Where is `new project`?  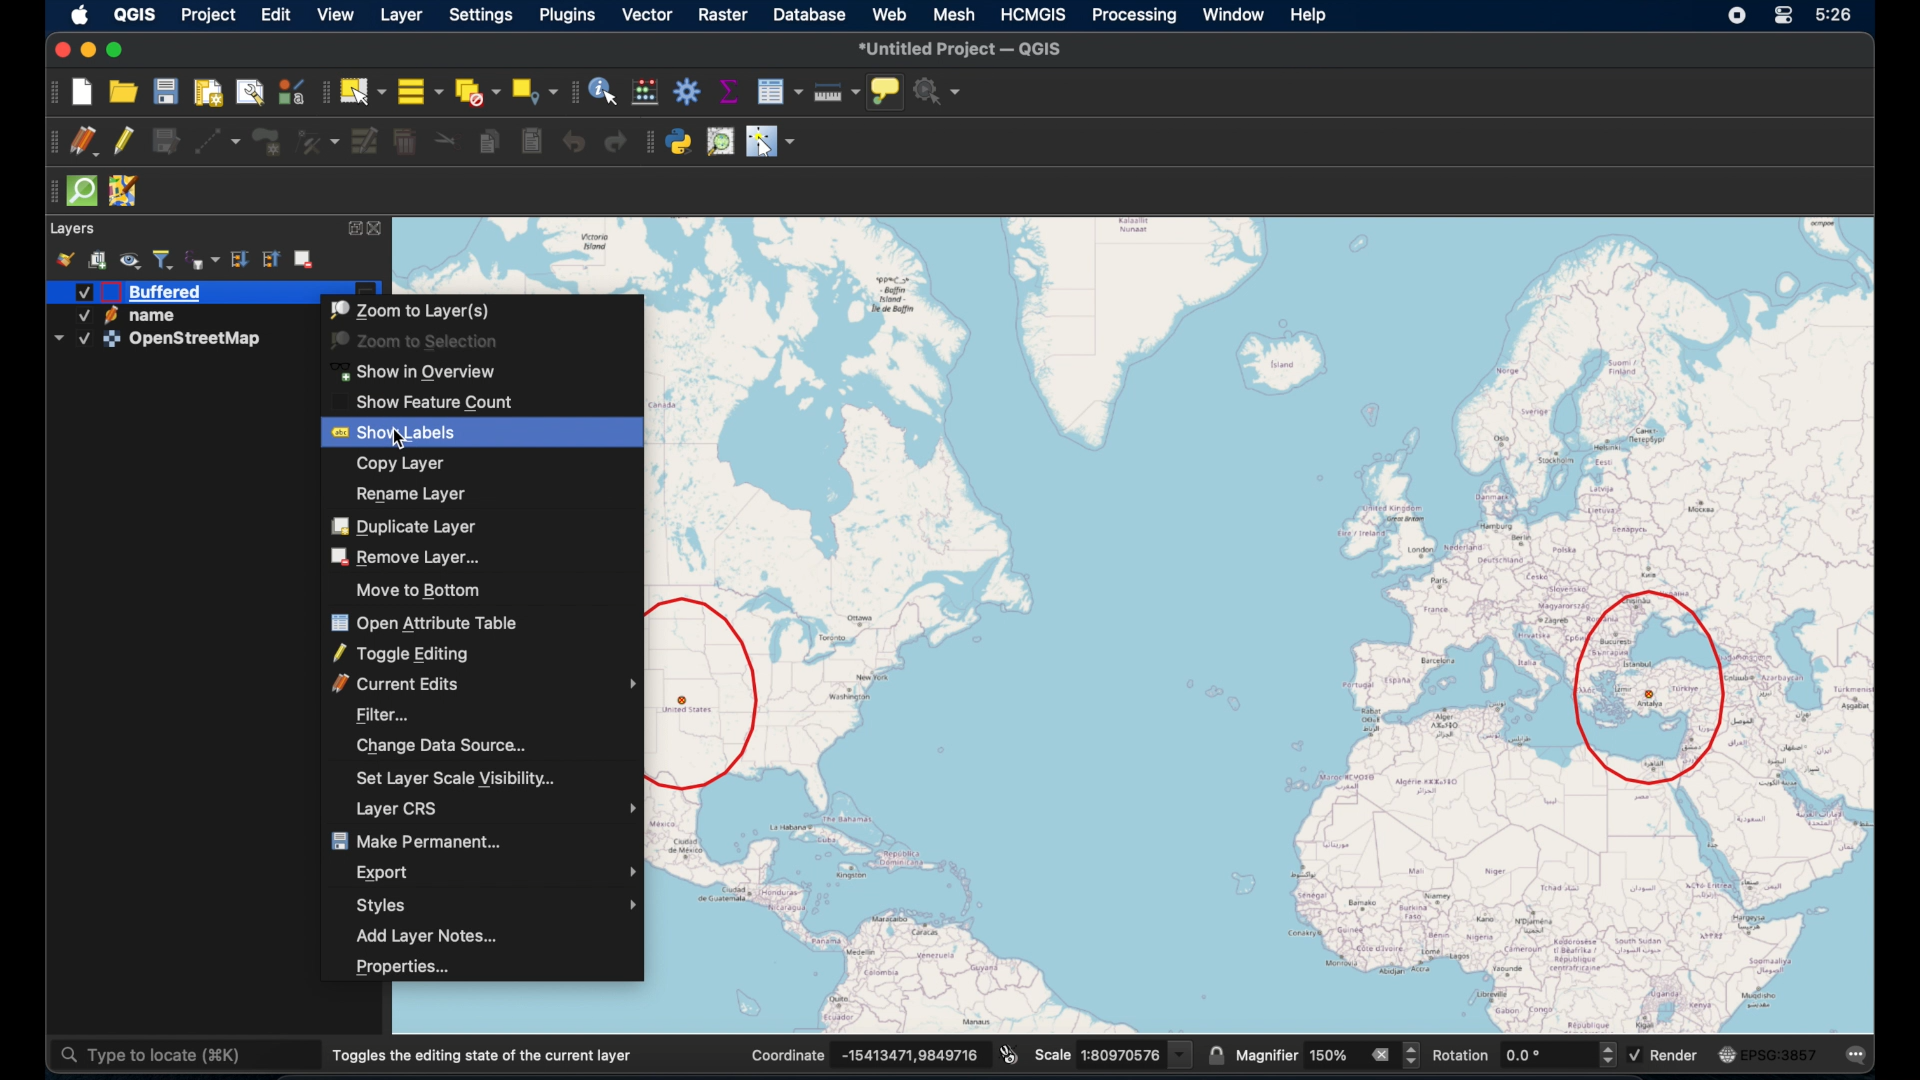 new project is located at coordinates (80, 91).